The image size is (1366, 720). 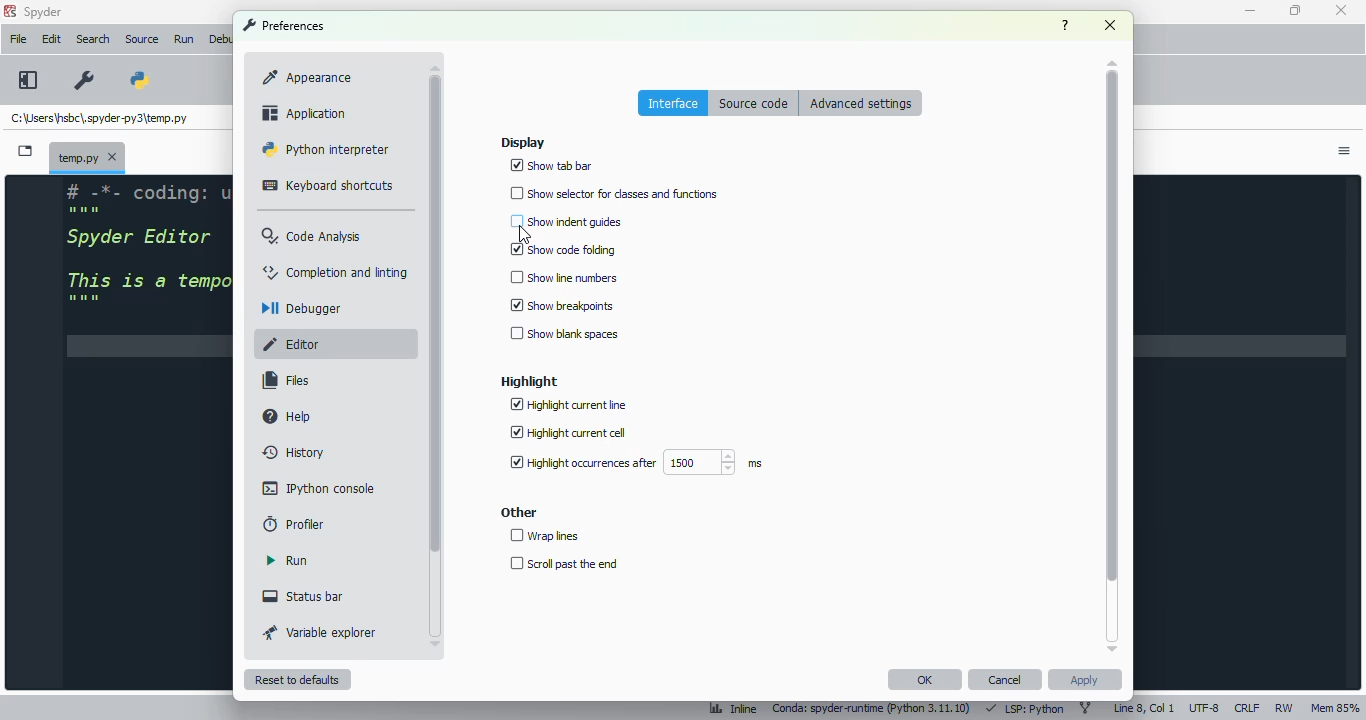 What do you see at coordinates (1252, 11) in the screenshot?
I see `minimize` at bounding box center [1252, 11].